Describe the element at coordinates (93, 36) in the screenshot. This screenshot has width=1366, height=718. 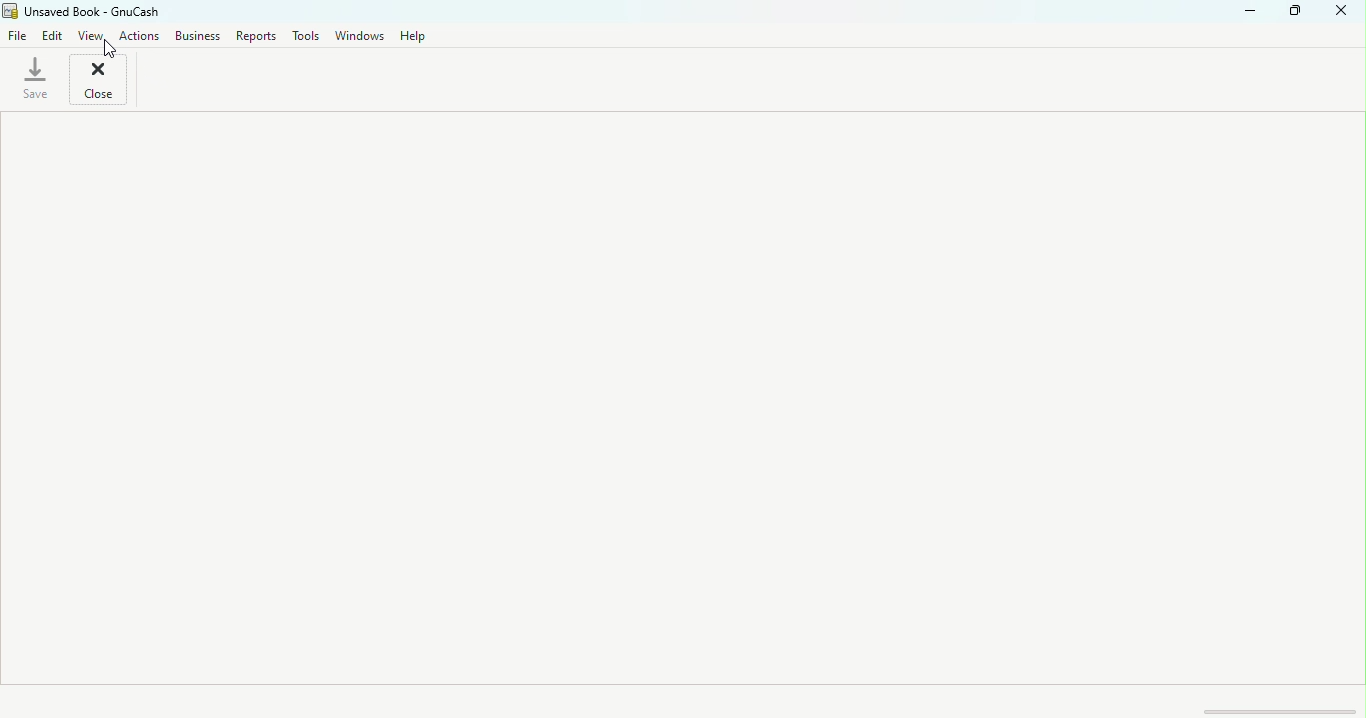
I see `view` at that location.